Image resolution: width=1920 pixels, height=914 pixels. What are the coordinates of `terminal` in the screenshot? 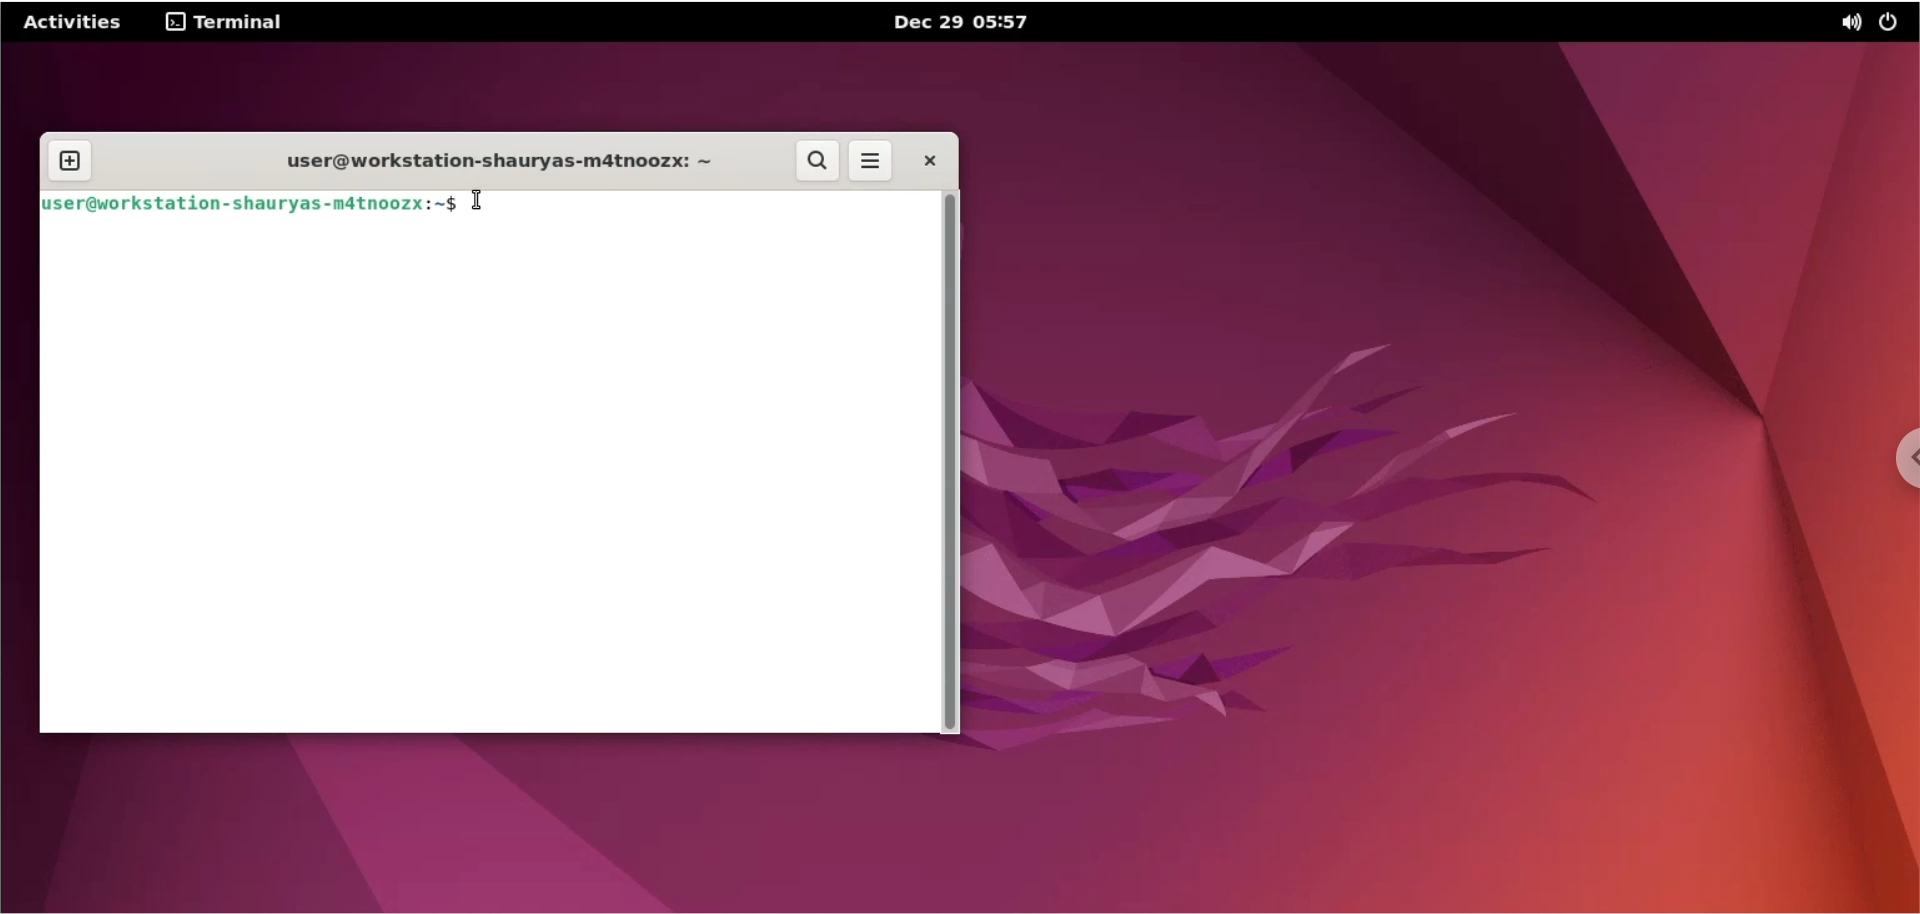 It's located at (227, 24).